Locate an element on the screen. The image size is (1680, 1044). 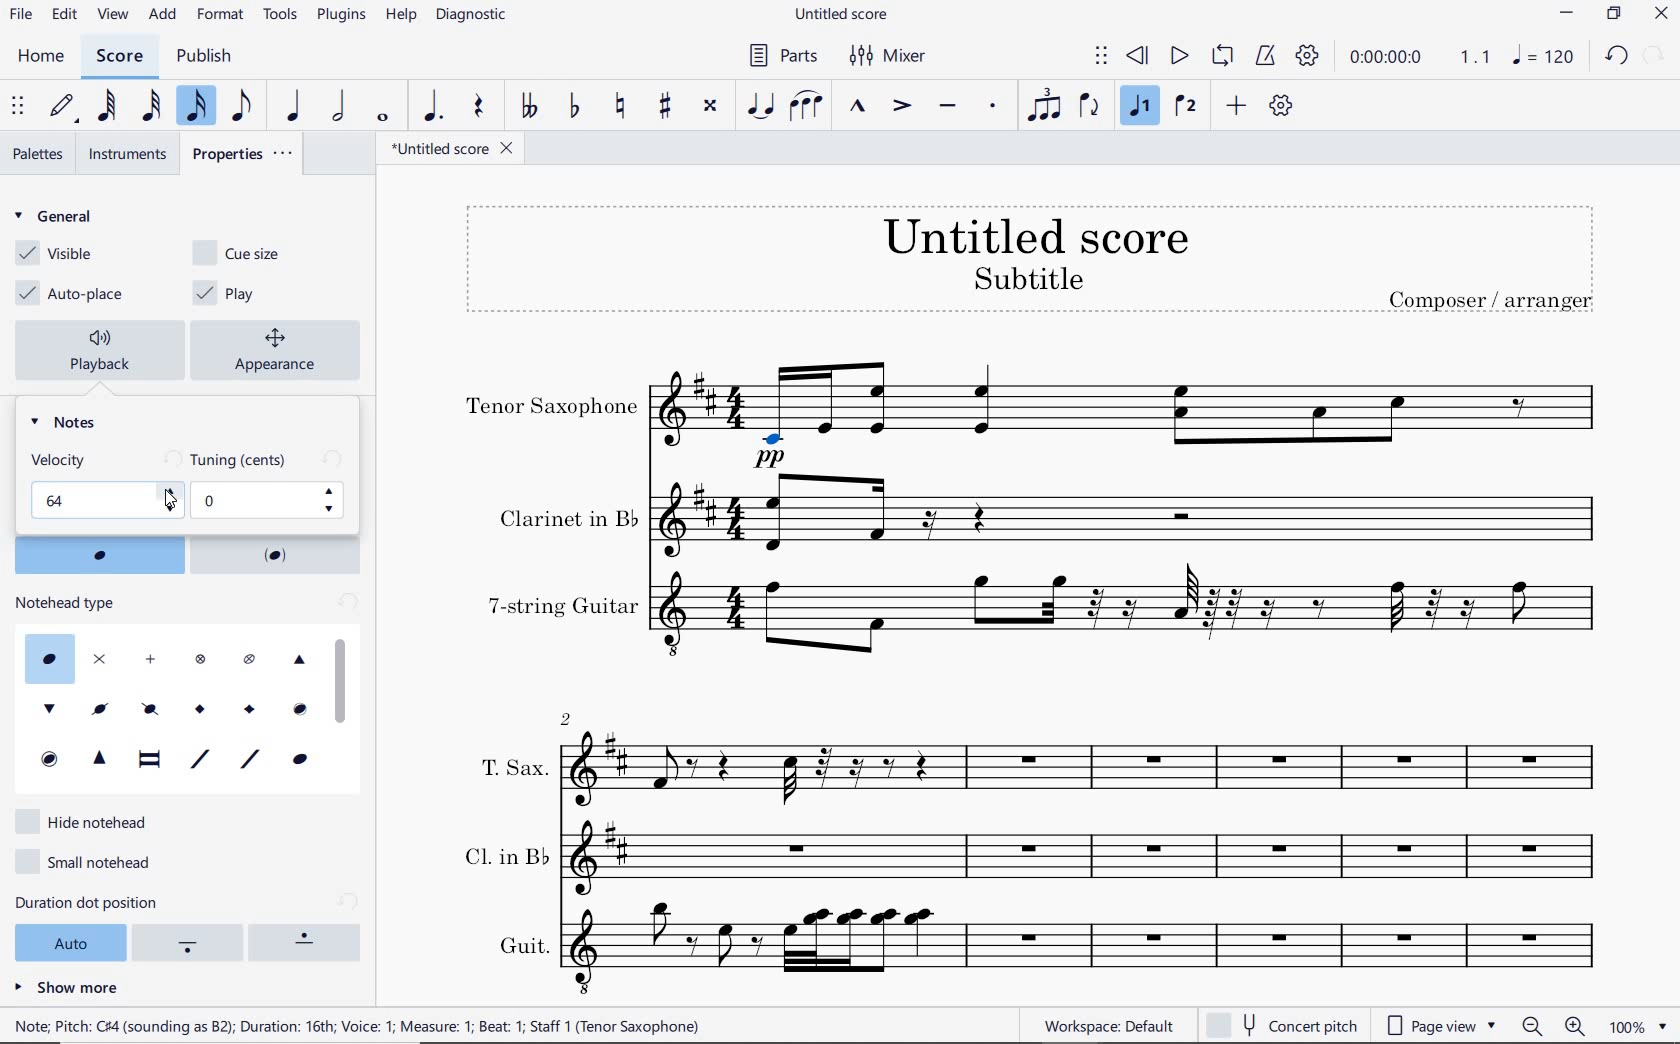
Tenor Saxophone is located at coordinates (1133, 415).